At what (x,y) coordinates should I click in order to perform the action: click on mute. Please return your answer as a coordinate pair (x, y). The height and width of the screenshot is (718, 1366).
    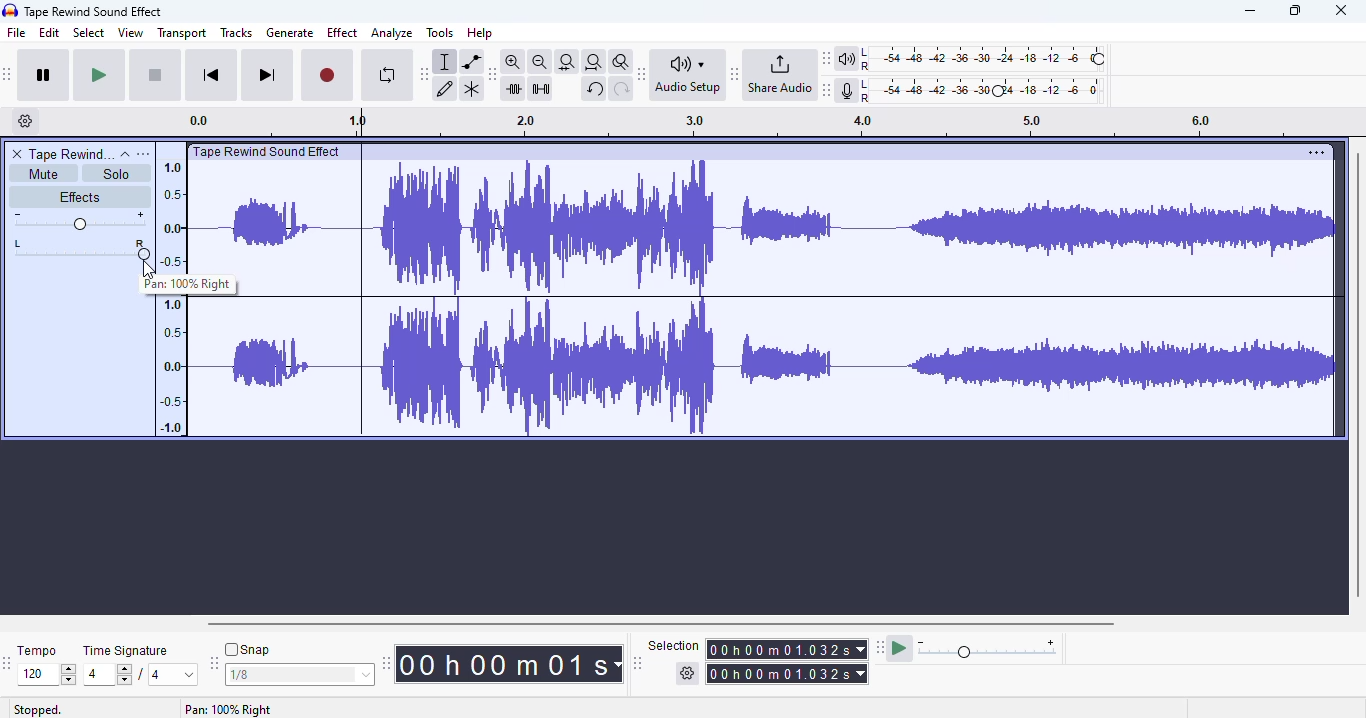
    Looking at the image, I should click on (44, 174).